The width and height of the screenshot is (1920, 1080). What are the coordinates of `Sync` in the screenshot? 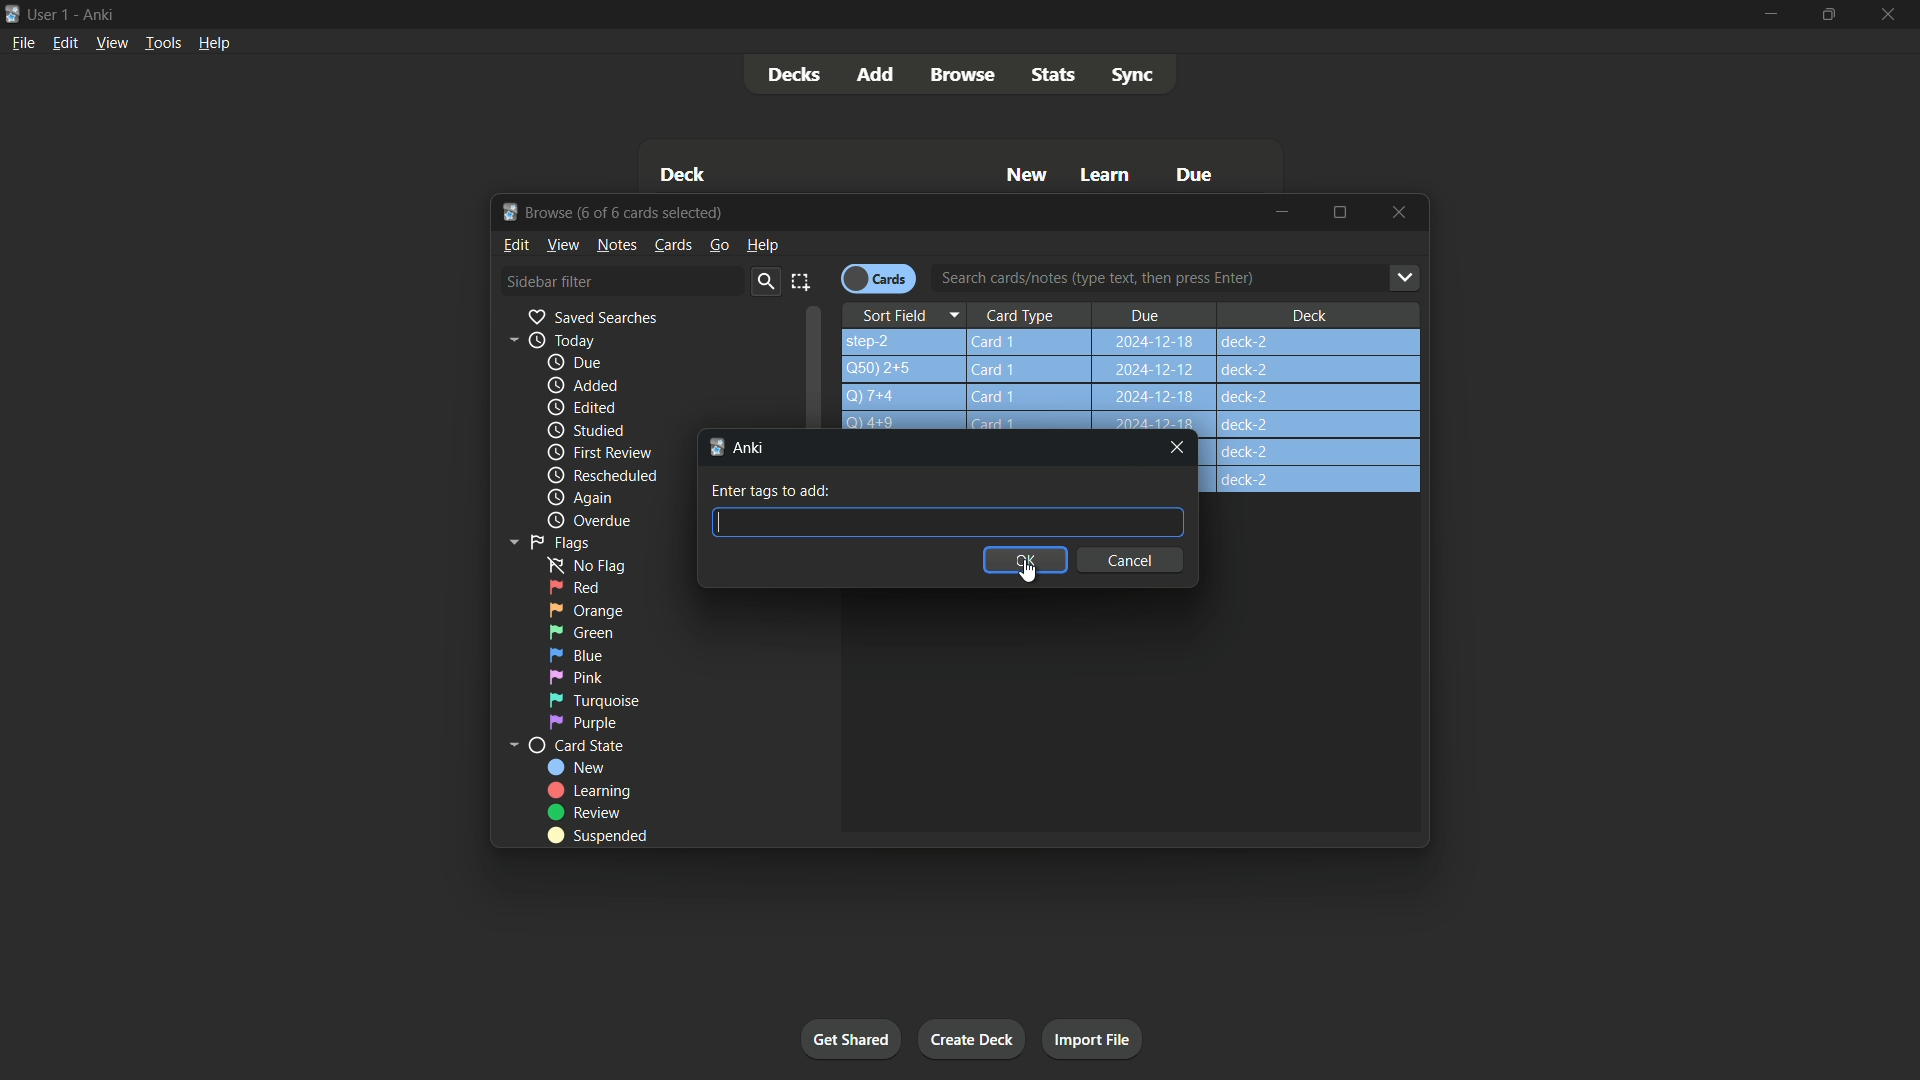 It's located at (1132, 75).